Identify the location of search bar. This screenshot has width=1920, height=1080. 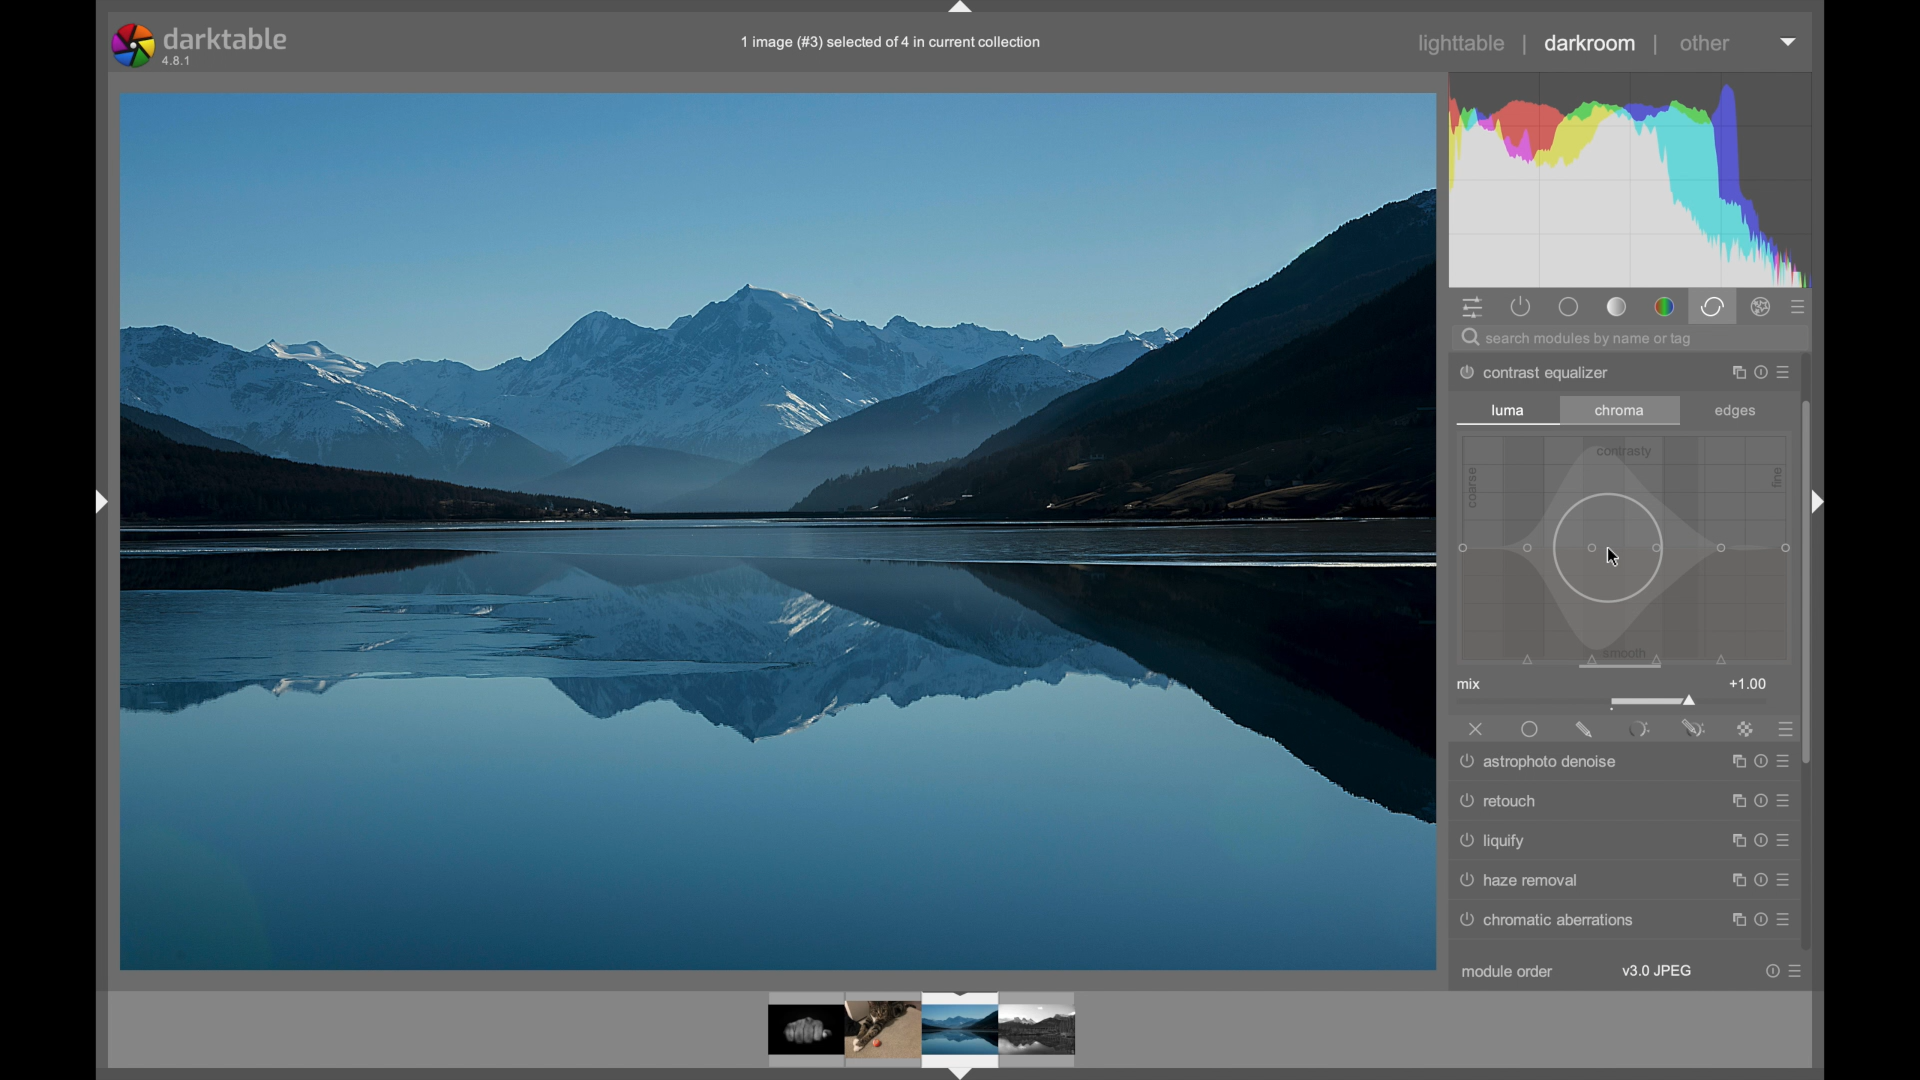
(1636, 338).